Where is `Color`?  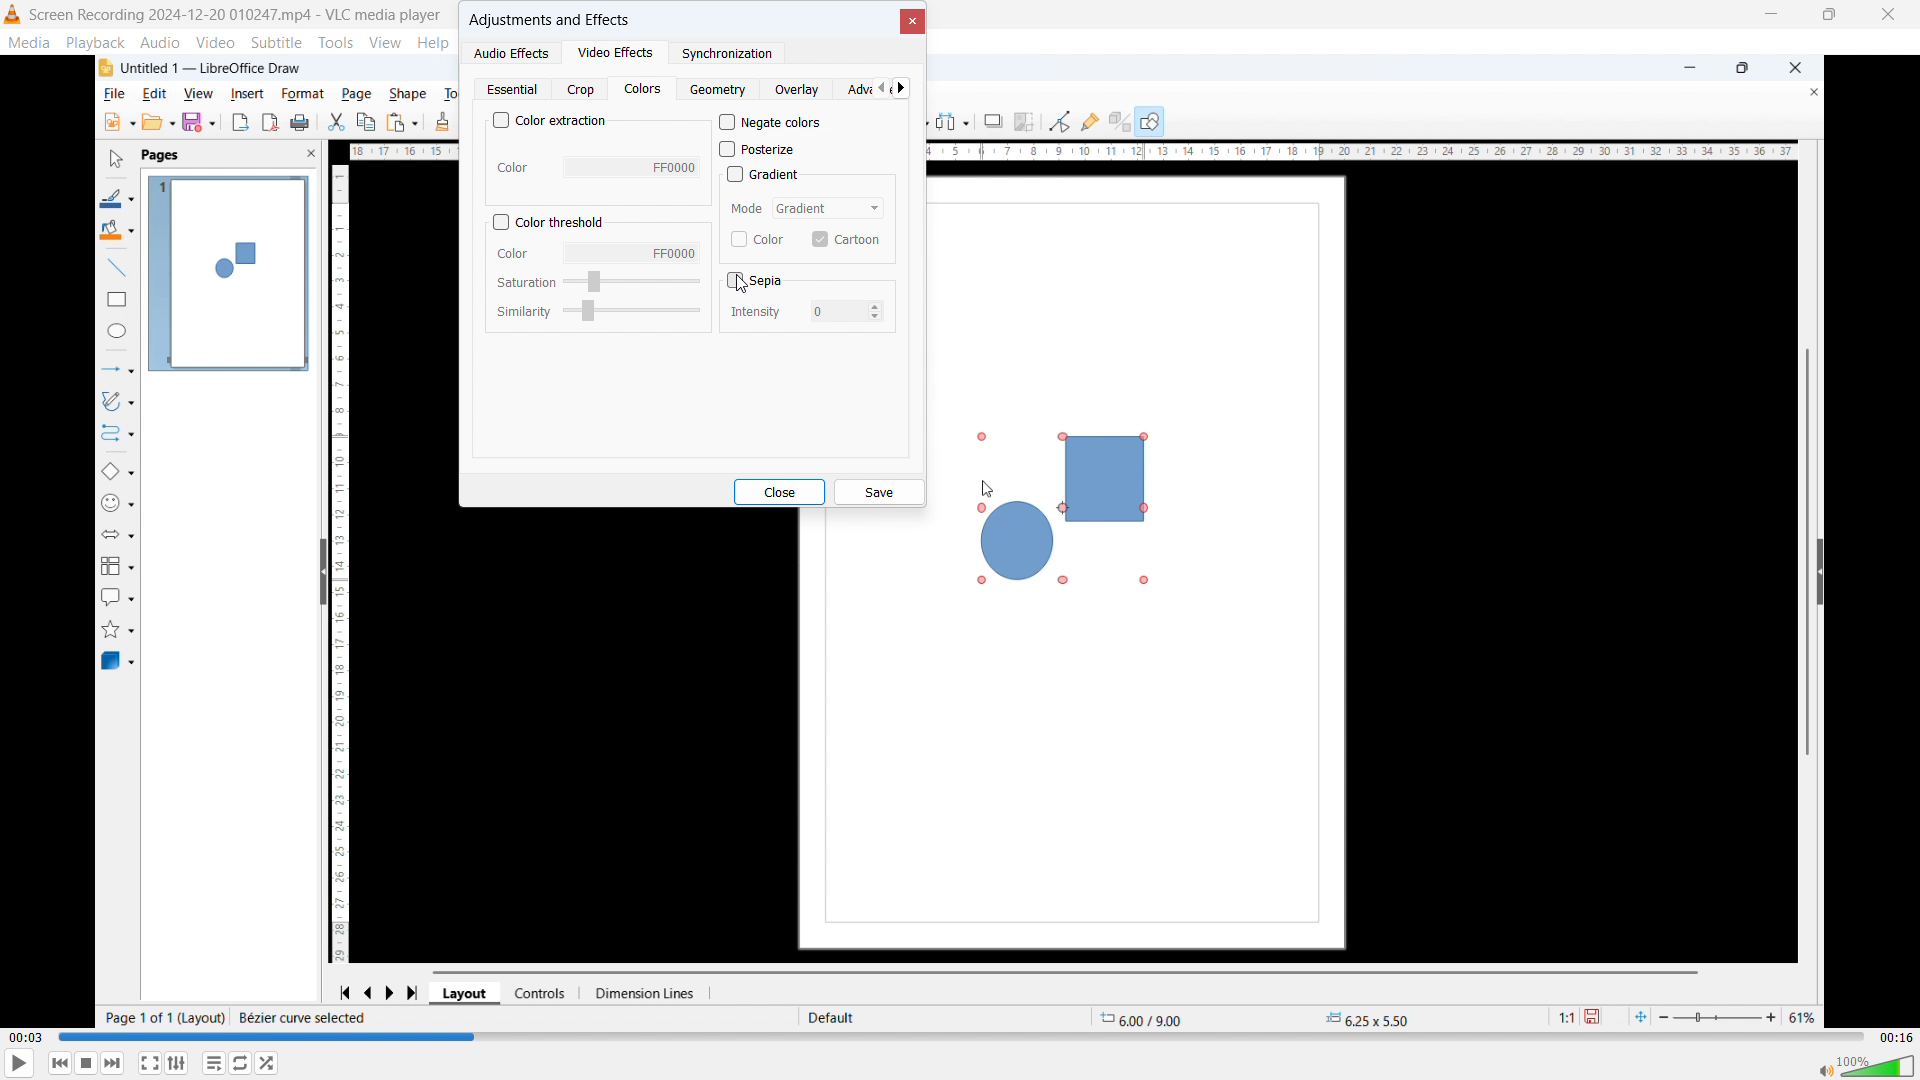
Color is located at coordinates (516, 169).